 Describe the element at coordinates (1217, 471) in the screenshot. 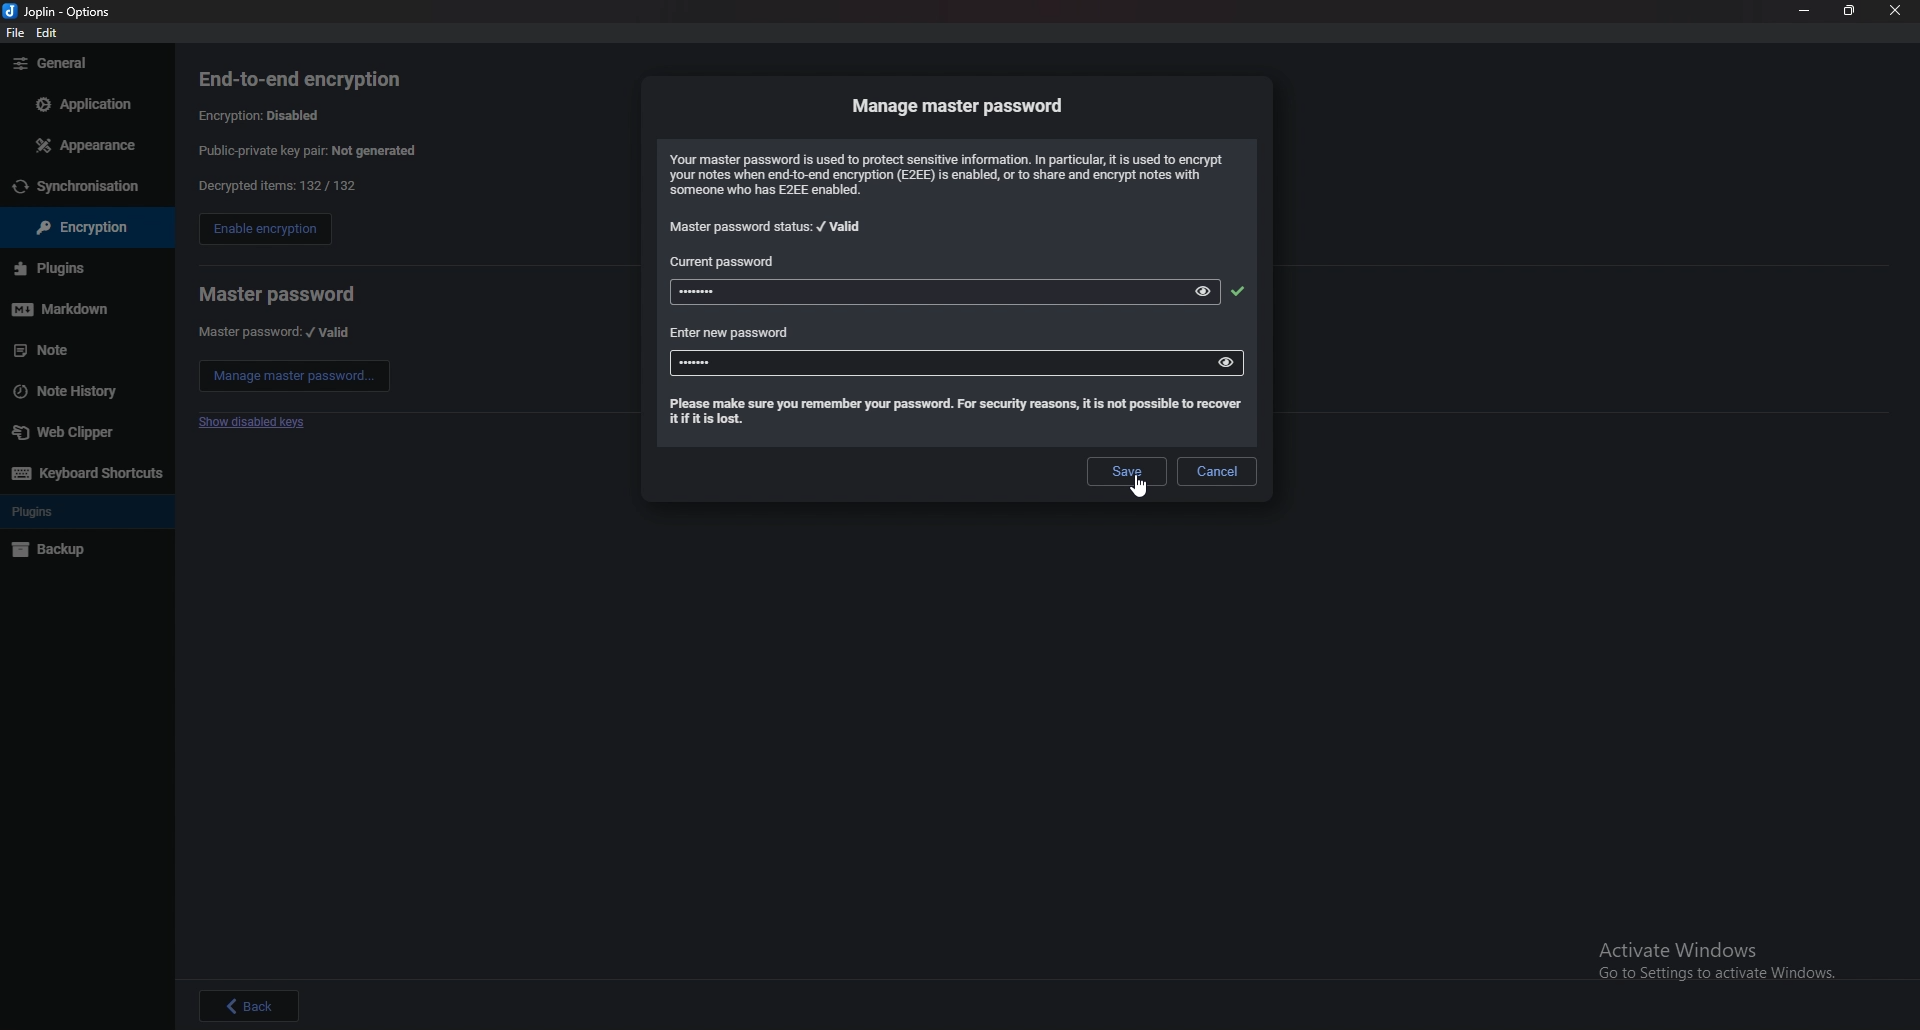

I see `cancel` at that location.